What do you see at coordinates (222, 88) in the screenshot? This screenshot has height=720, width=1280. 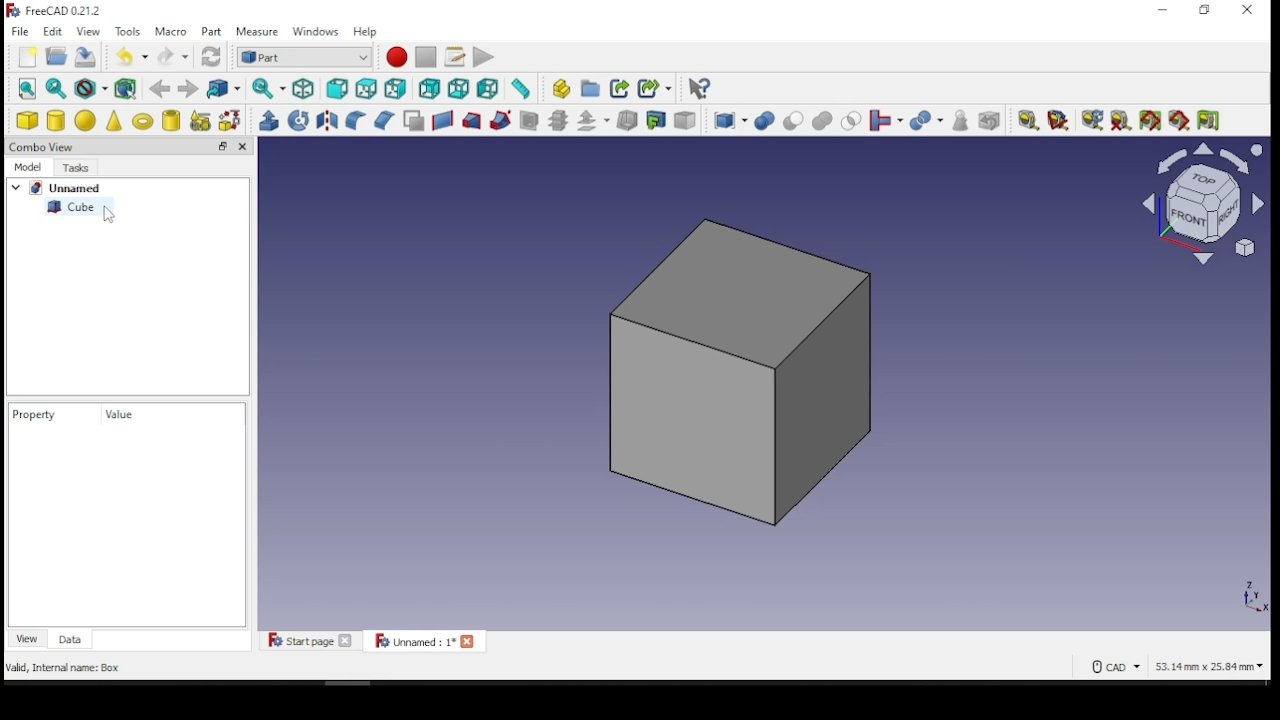 I see `go to linked object` at bounding box center [222, 88].